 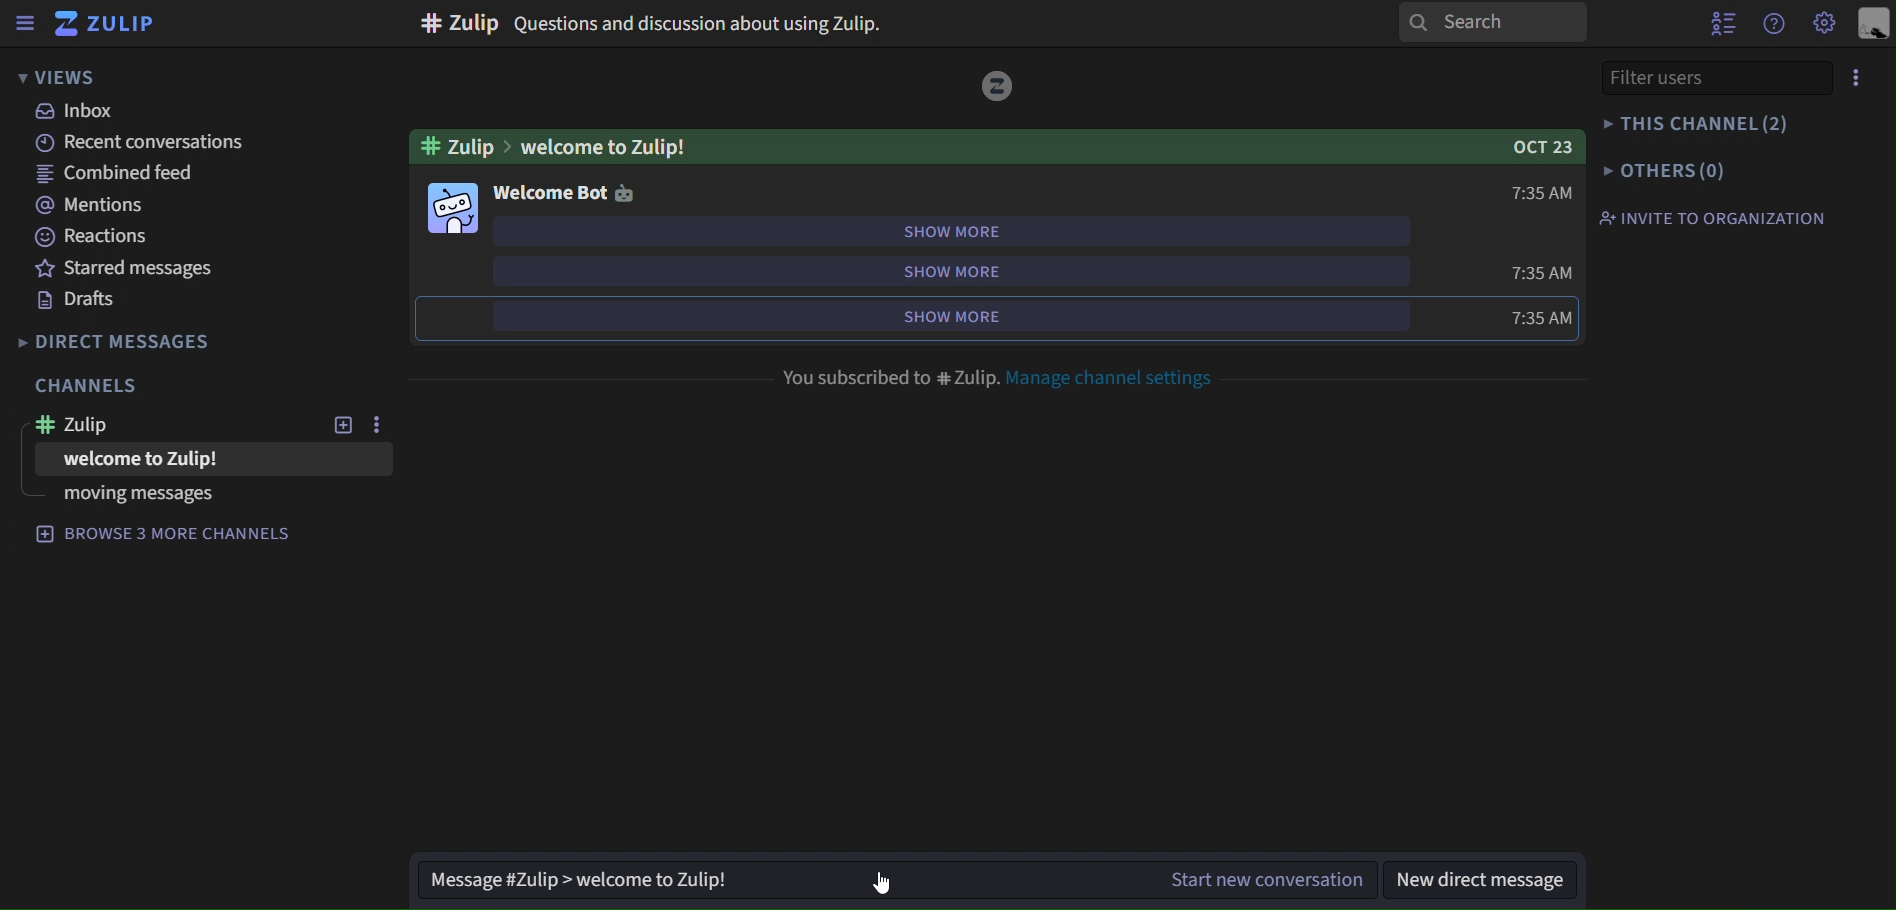 What do you see at coordinates (376, 424) in the screenshot?
I see `more options` at bounding box center [376, 424].